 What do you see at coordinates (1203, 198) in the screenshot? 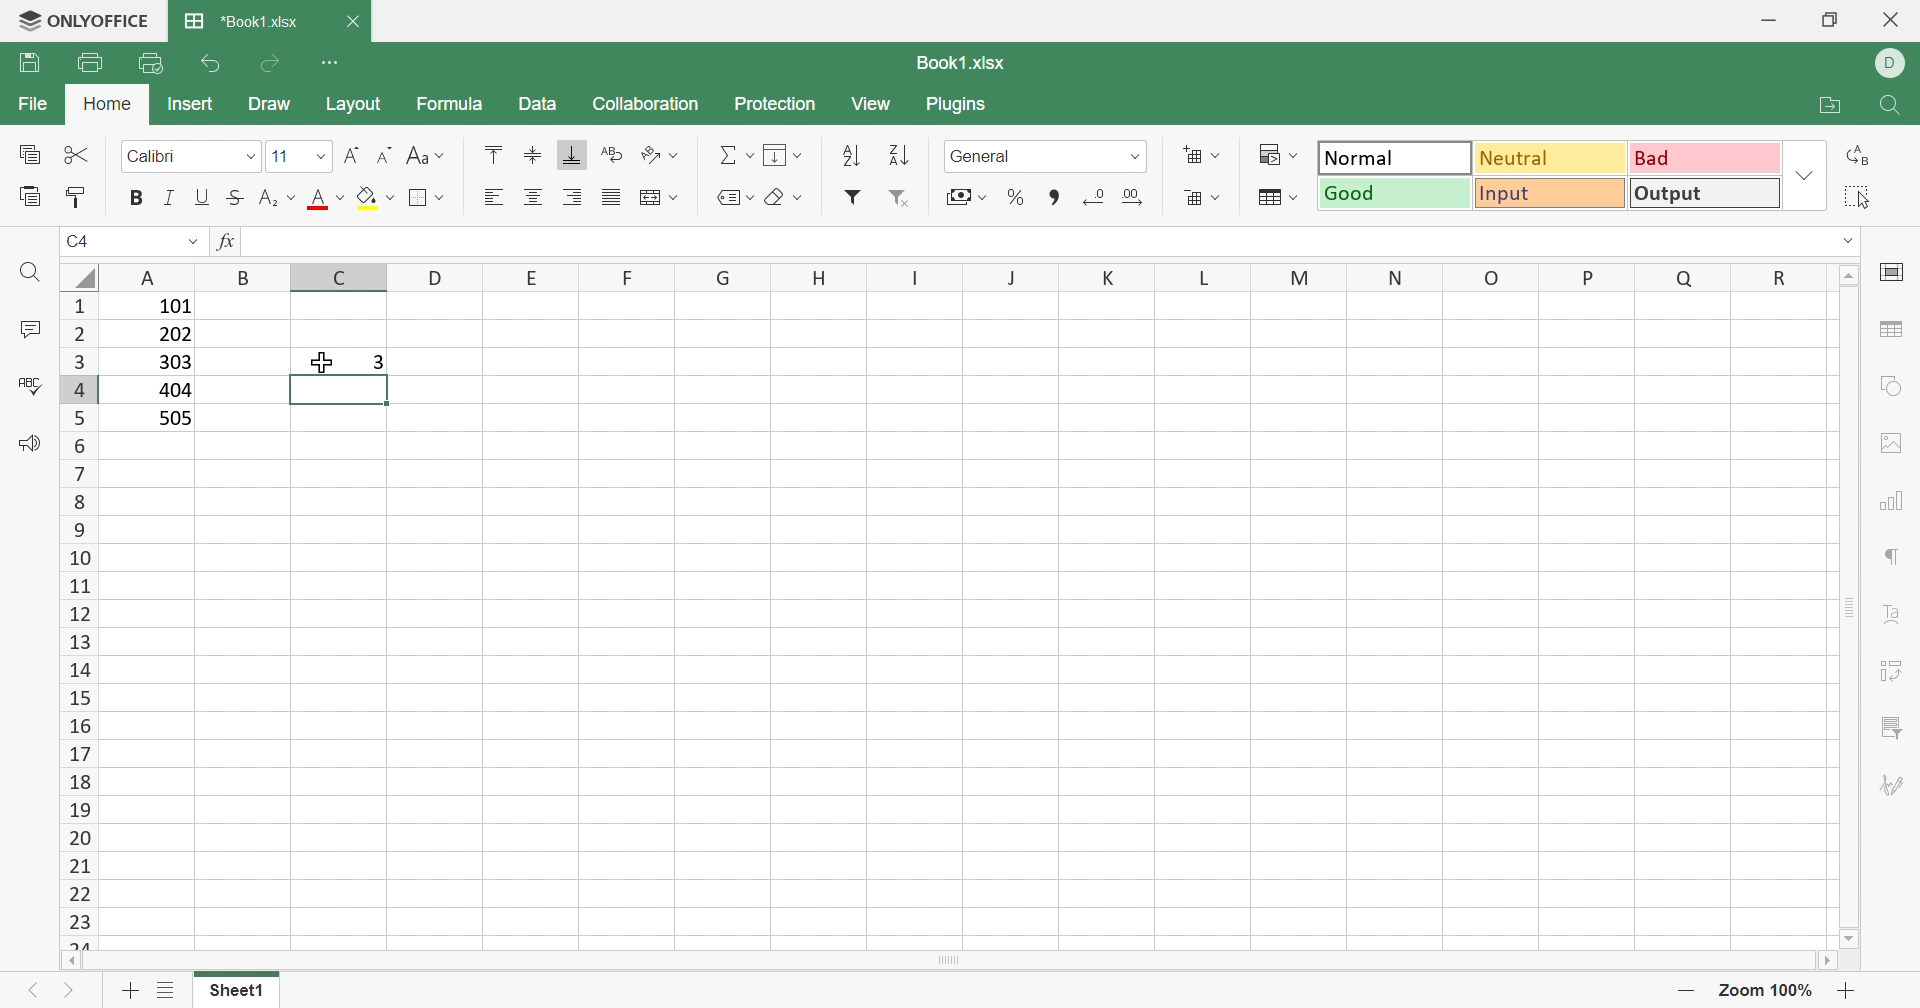
I see `Delete cells` at bounding box center [1203, 198].